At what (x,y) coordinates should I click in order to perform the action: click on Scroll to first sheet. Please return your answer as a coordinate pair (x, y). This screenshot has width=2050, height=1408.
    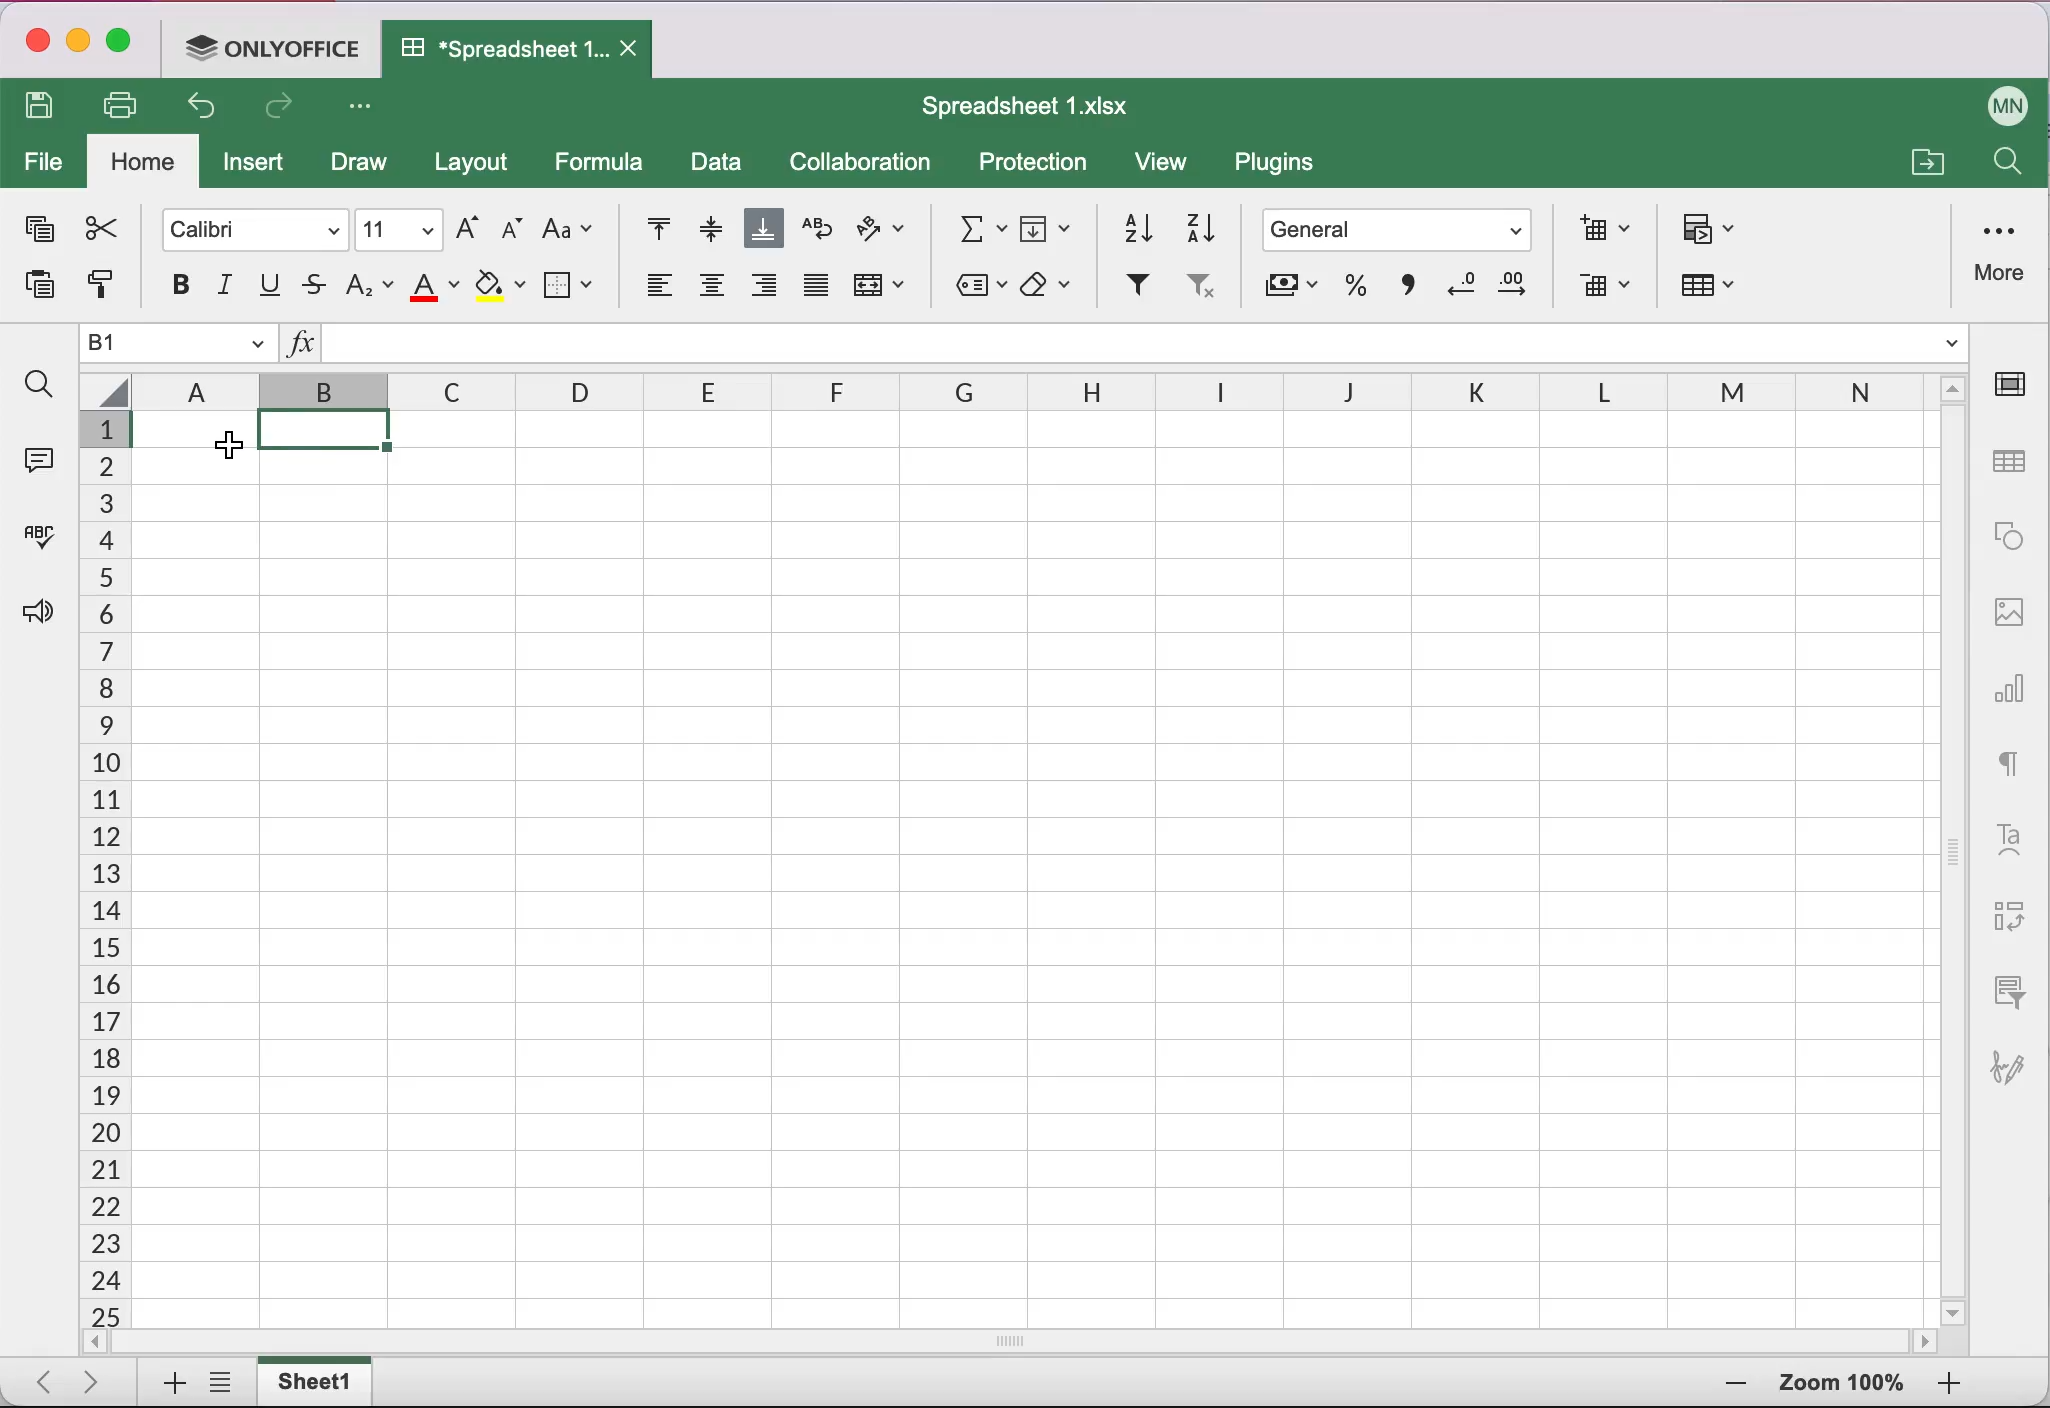
    Looking at the image, I should click on (37, 1376).